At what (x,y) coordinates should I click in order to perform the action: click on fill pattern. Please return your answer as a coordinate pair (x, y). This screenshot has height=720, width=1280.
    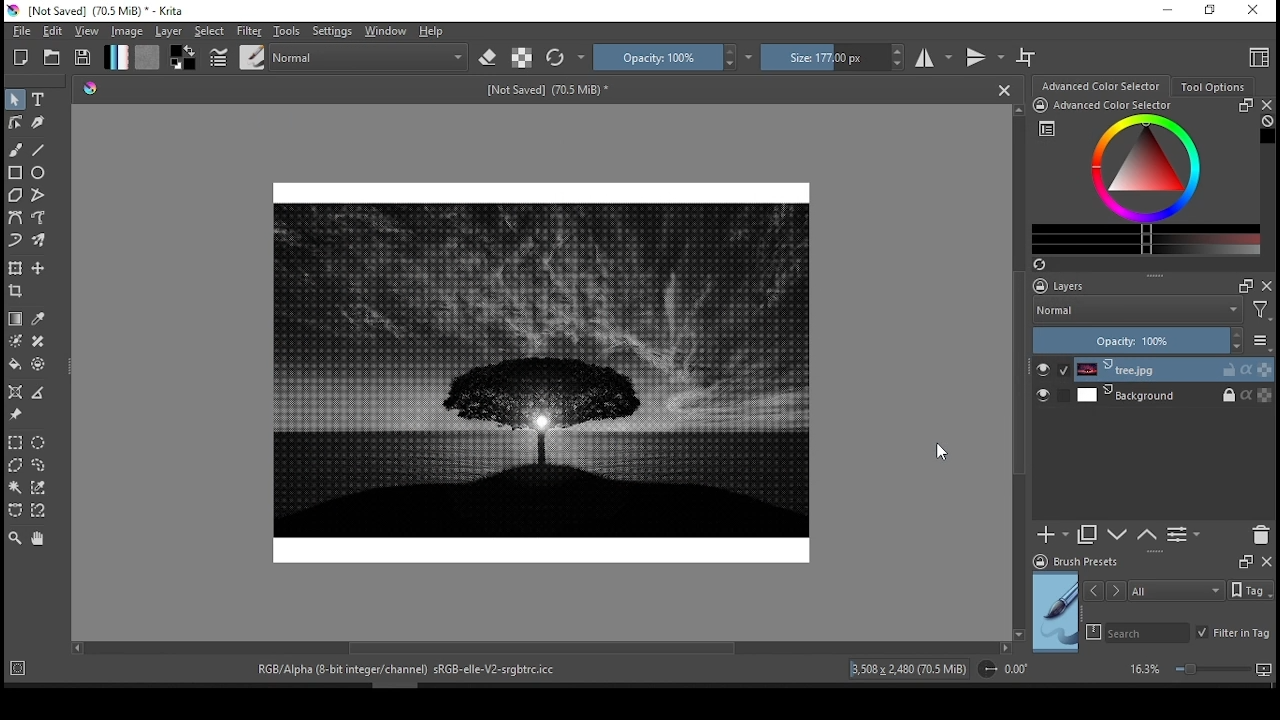
    Looking at the image, I should click on (148, 57).